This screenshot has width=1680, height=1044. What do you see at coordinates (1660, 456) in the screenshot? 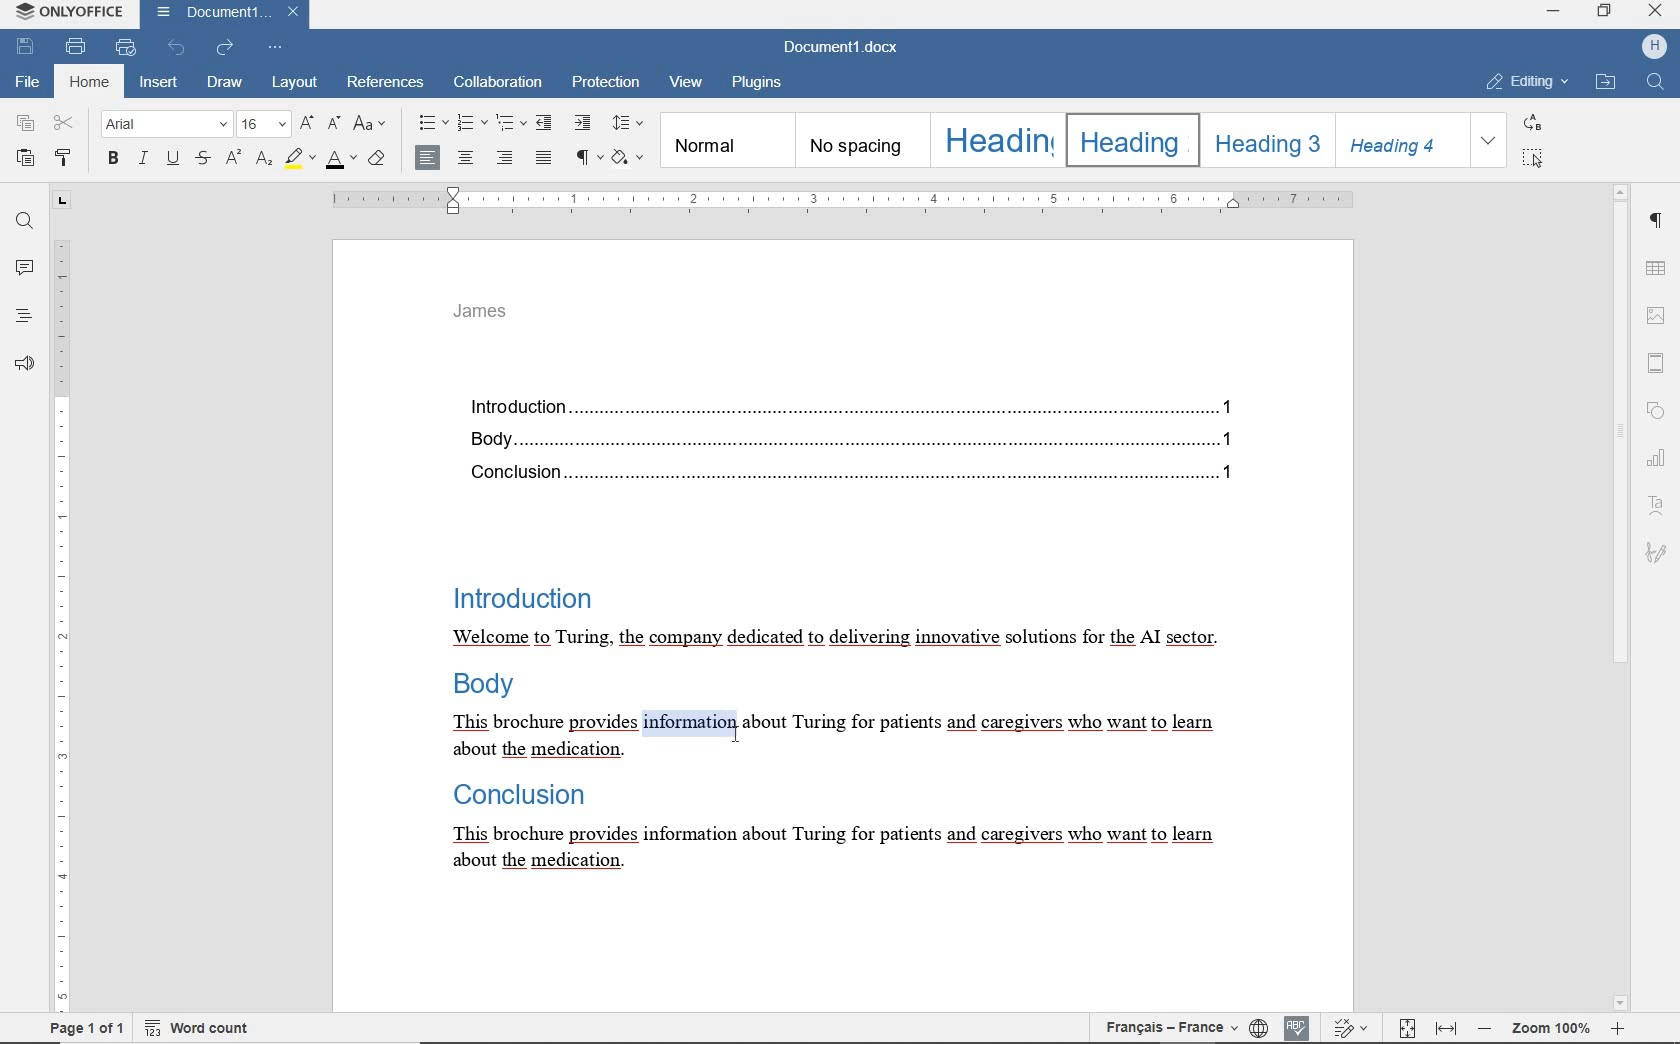
I see `CHART` at bounding box center [1660, 456].